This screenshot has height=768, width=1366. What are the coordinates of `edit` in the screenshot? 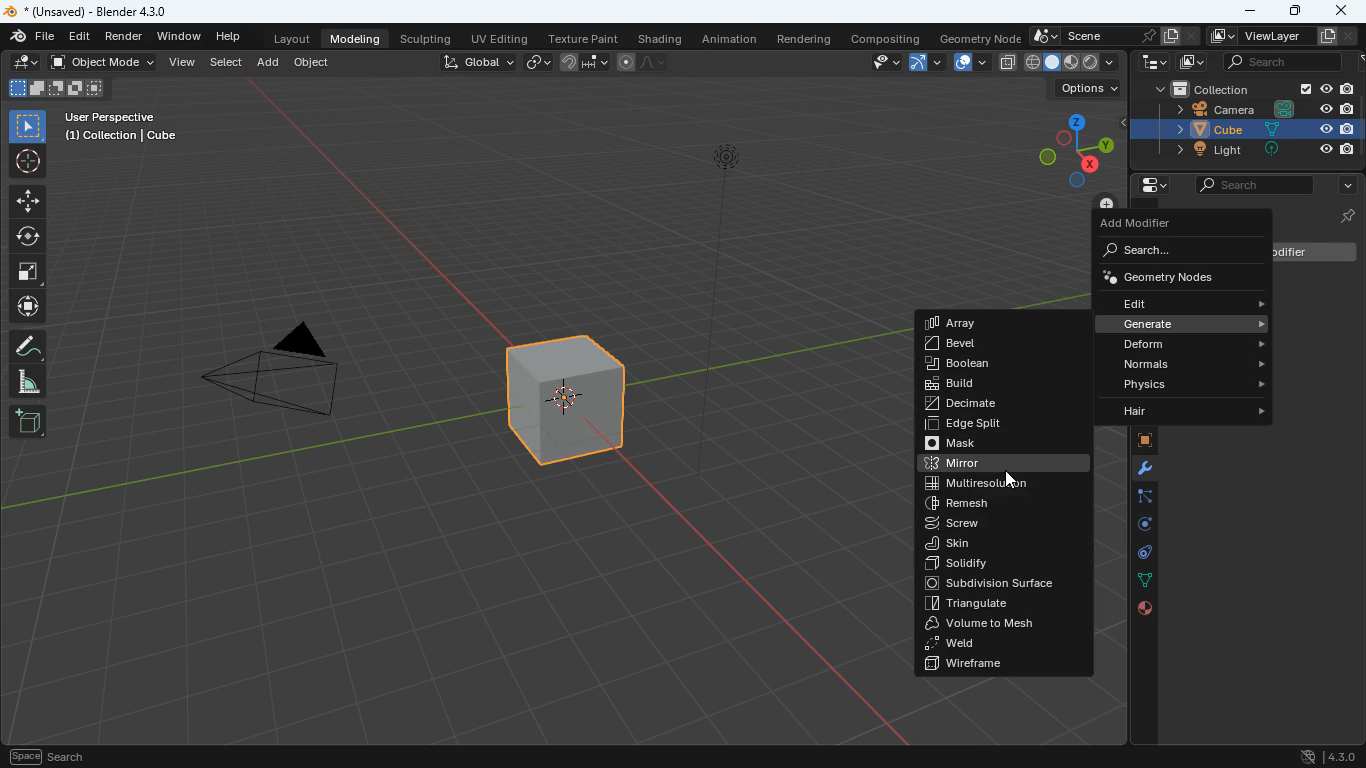 It's located at (82, 37).